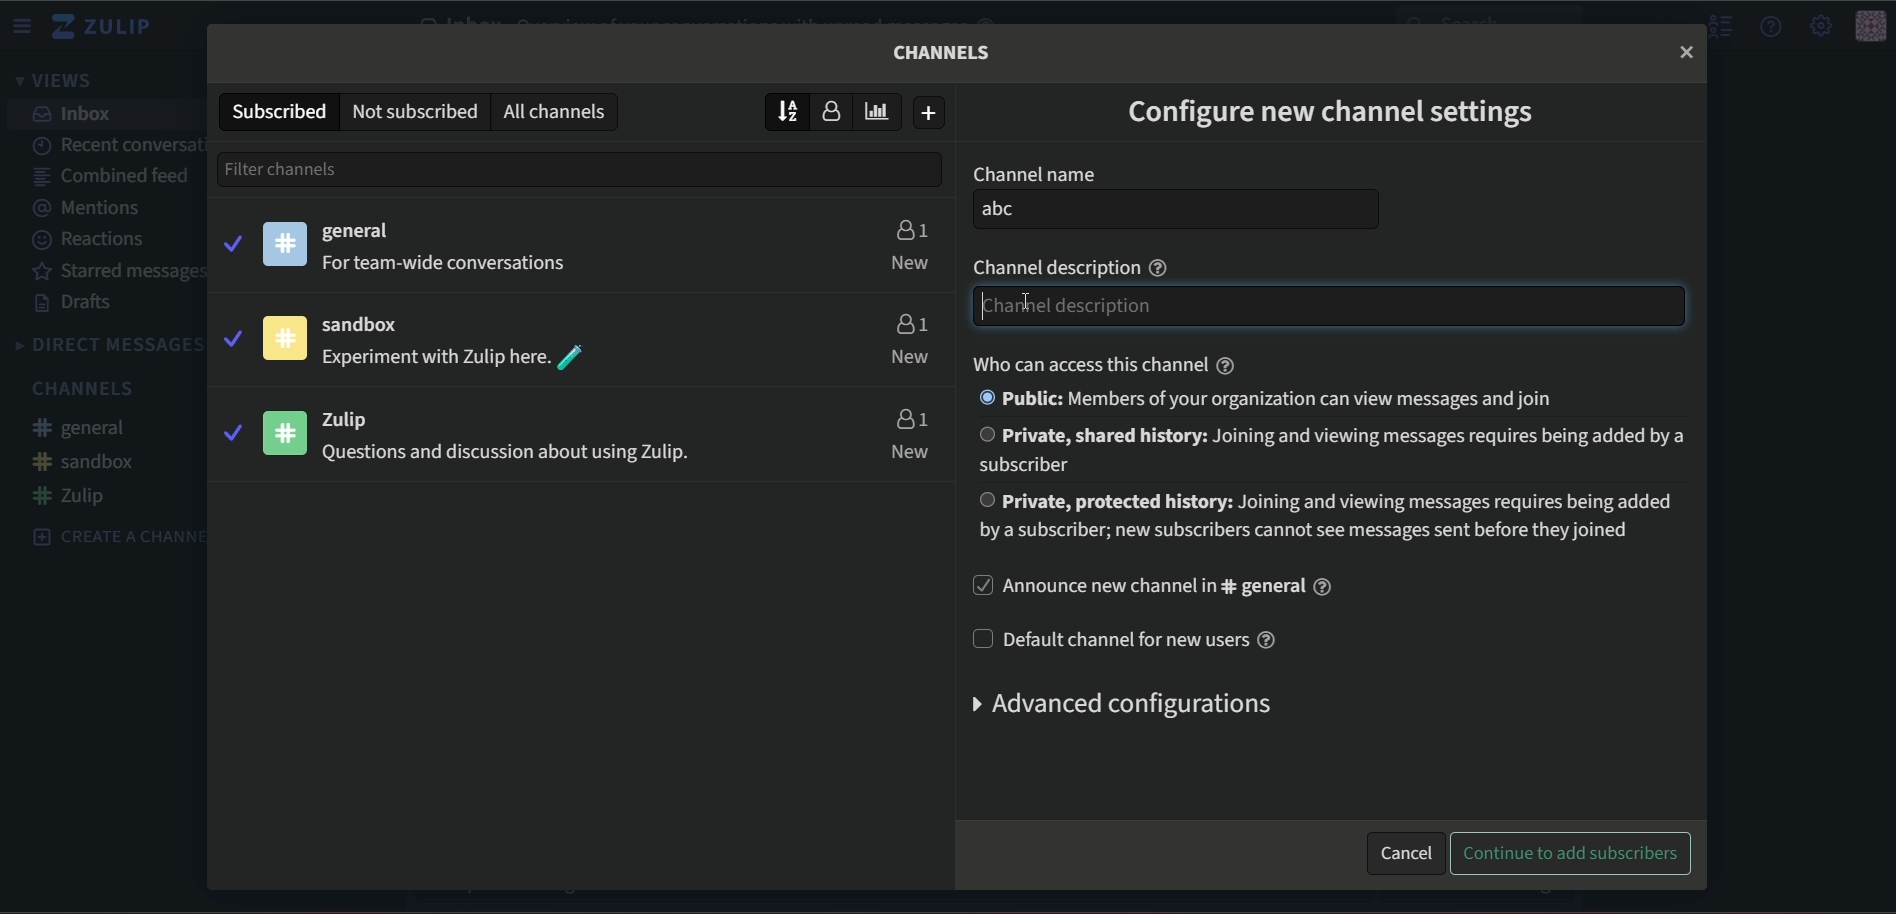 The width and height of the screenshot is (1896, 914). I want to click on icon, so click(284, 242).